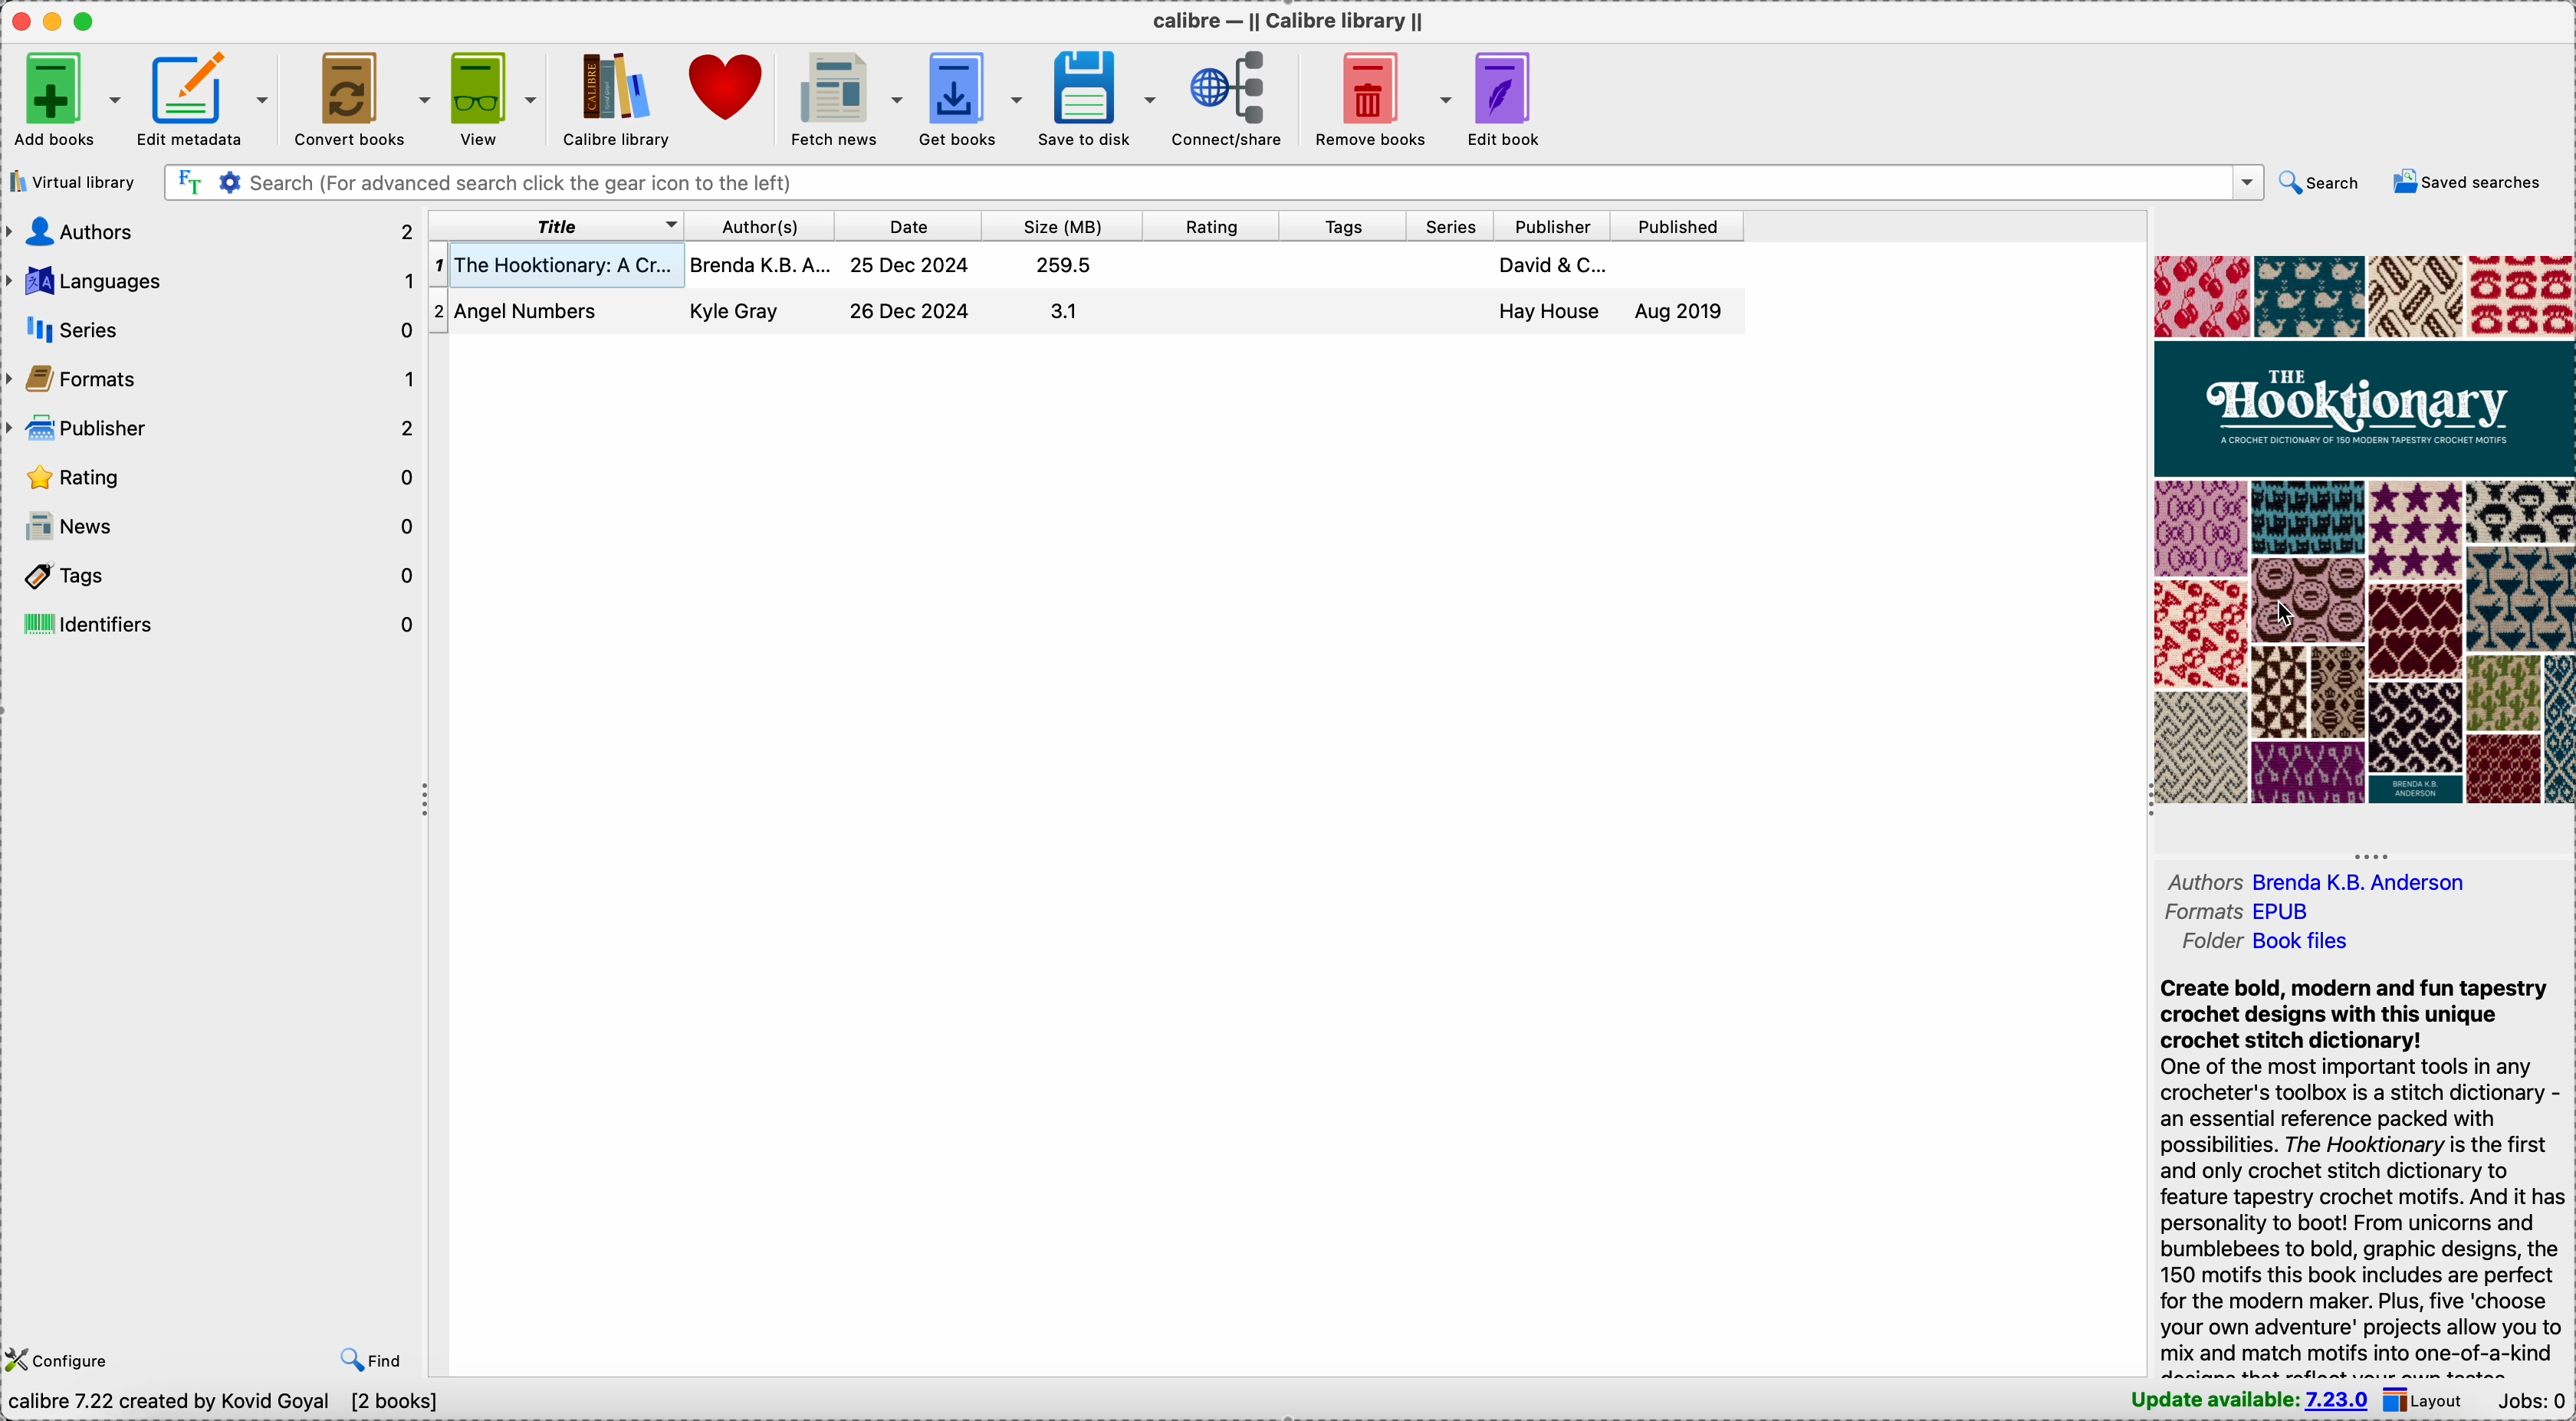  I want to click on rating, so click(213, 474).